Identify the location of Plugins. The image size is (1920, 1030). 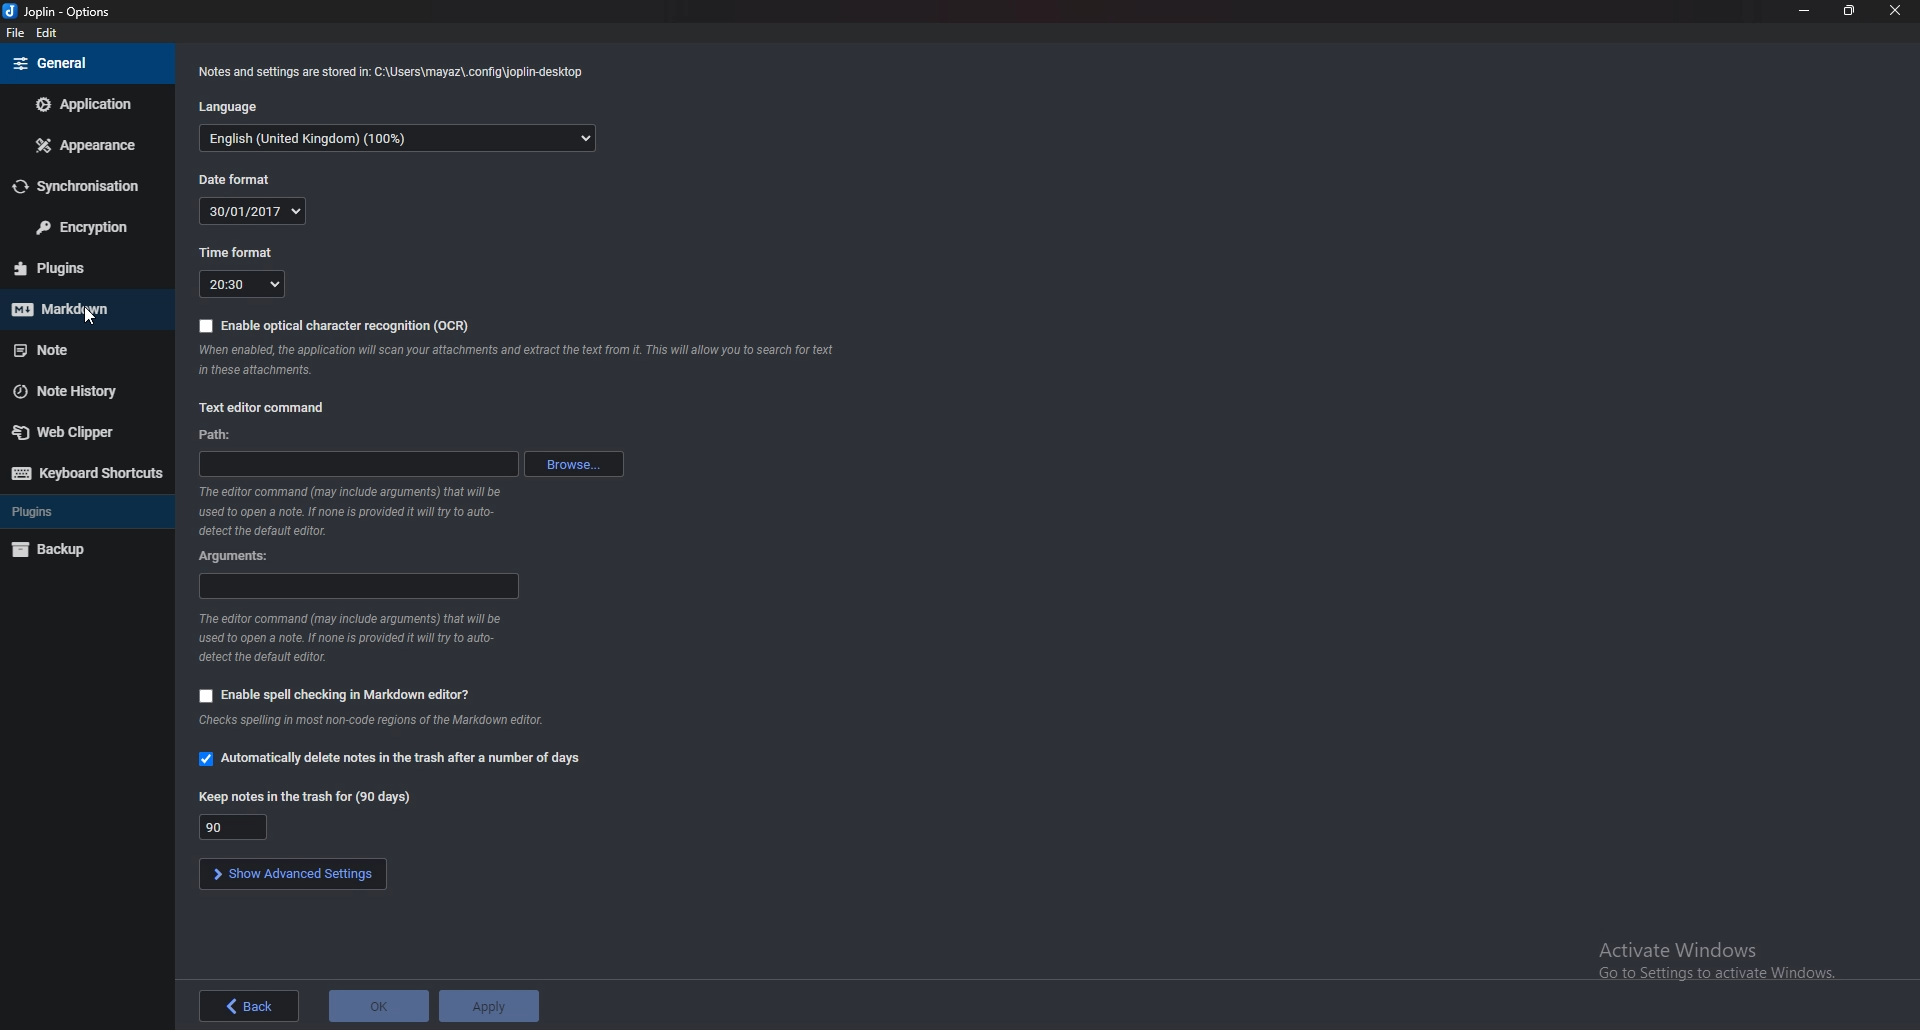
(80, 511).